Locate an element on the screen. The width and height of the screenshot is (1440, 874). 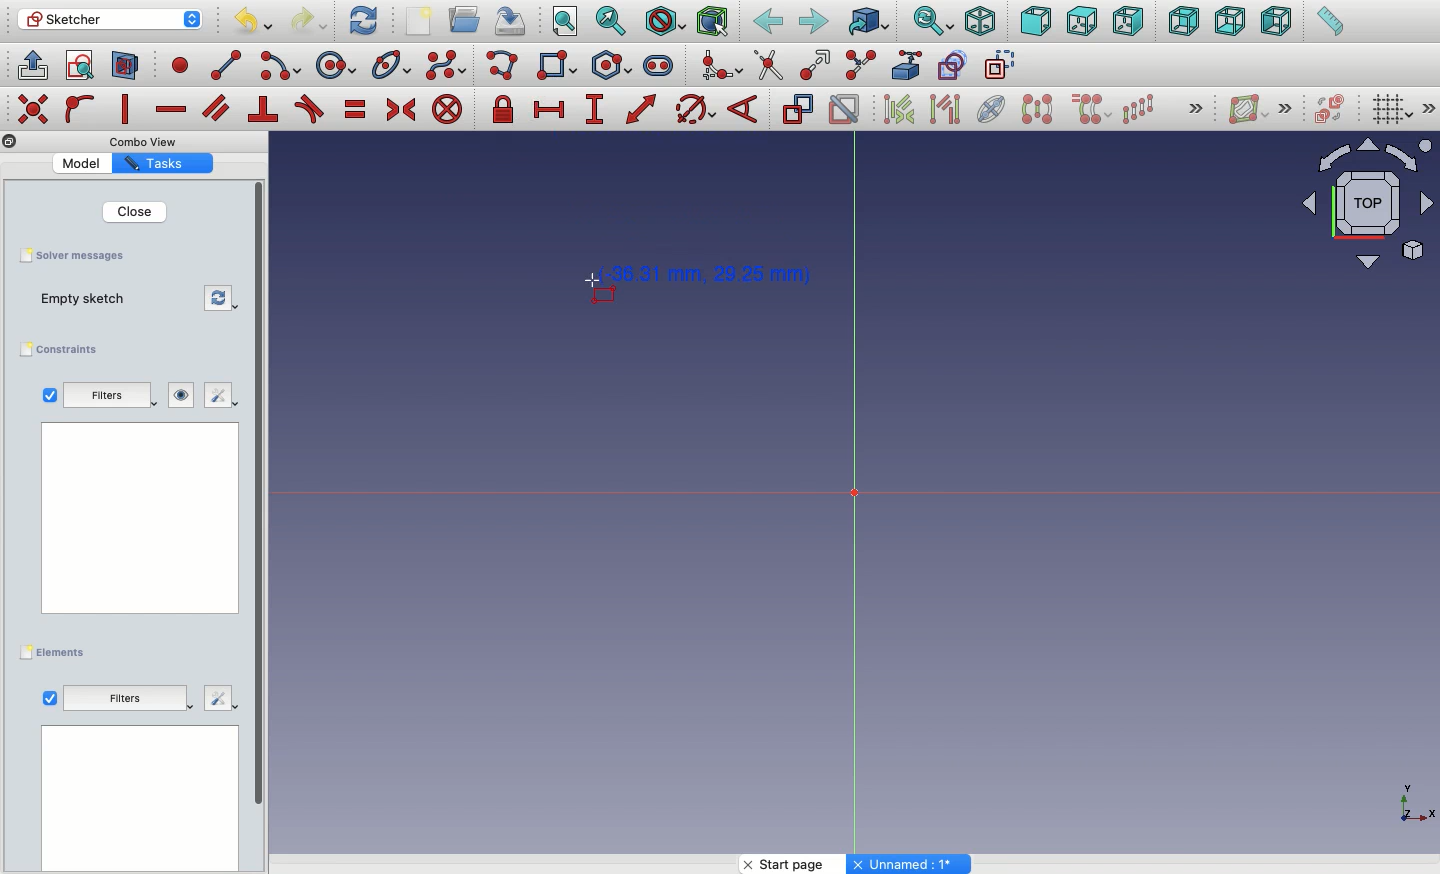
Constrain angle is located at coordinates (743, 109).